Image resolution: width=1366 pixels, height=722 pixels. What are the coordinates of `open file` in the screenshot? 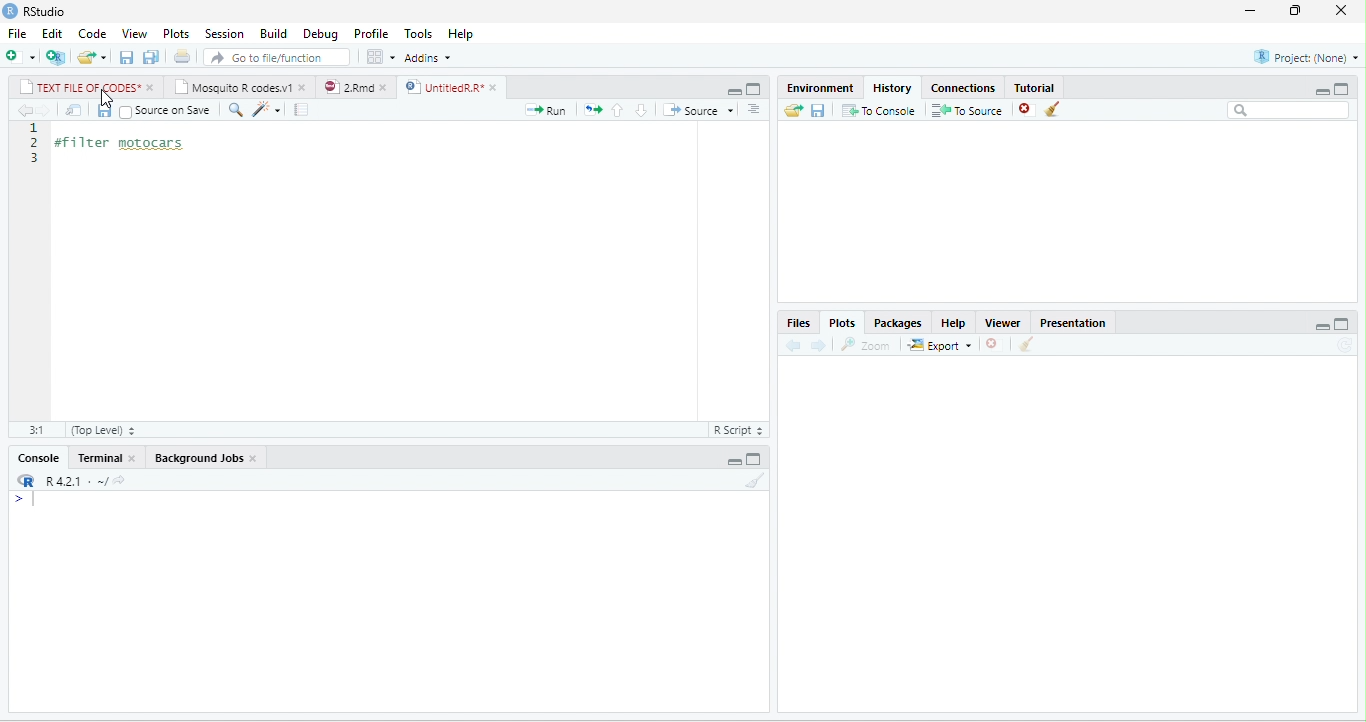 It's located at (92, 58).